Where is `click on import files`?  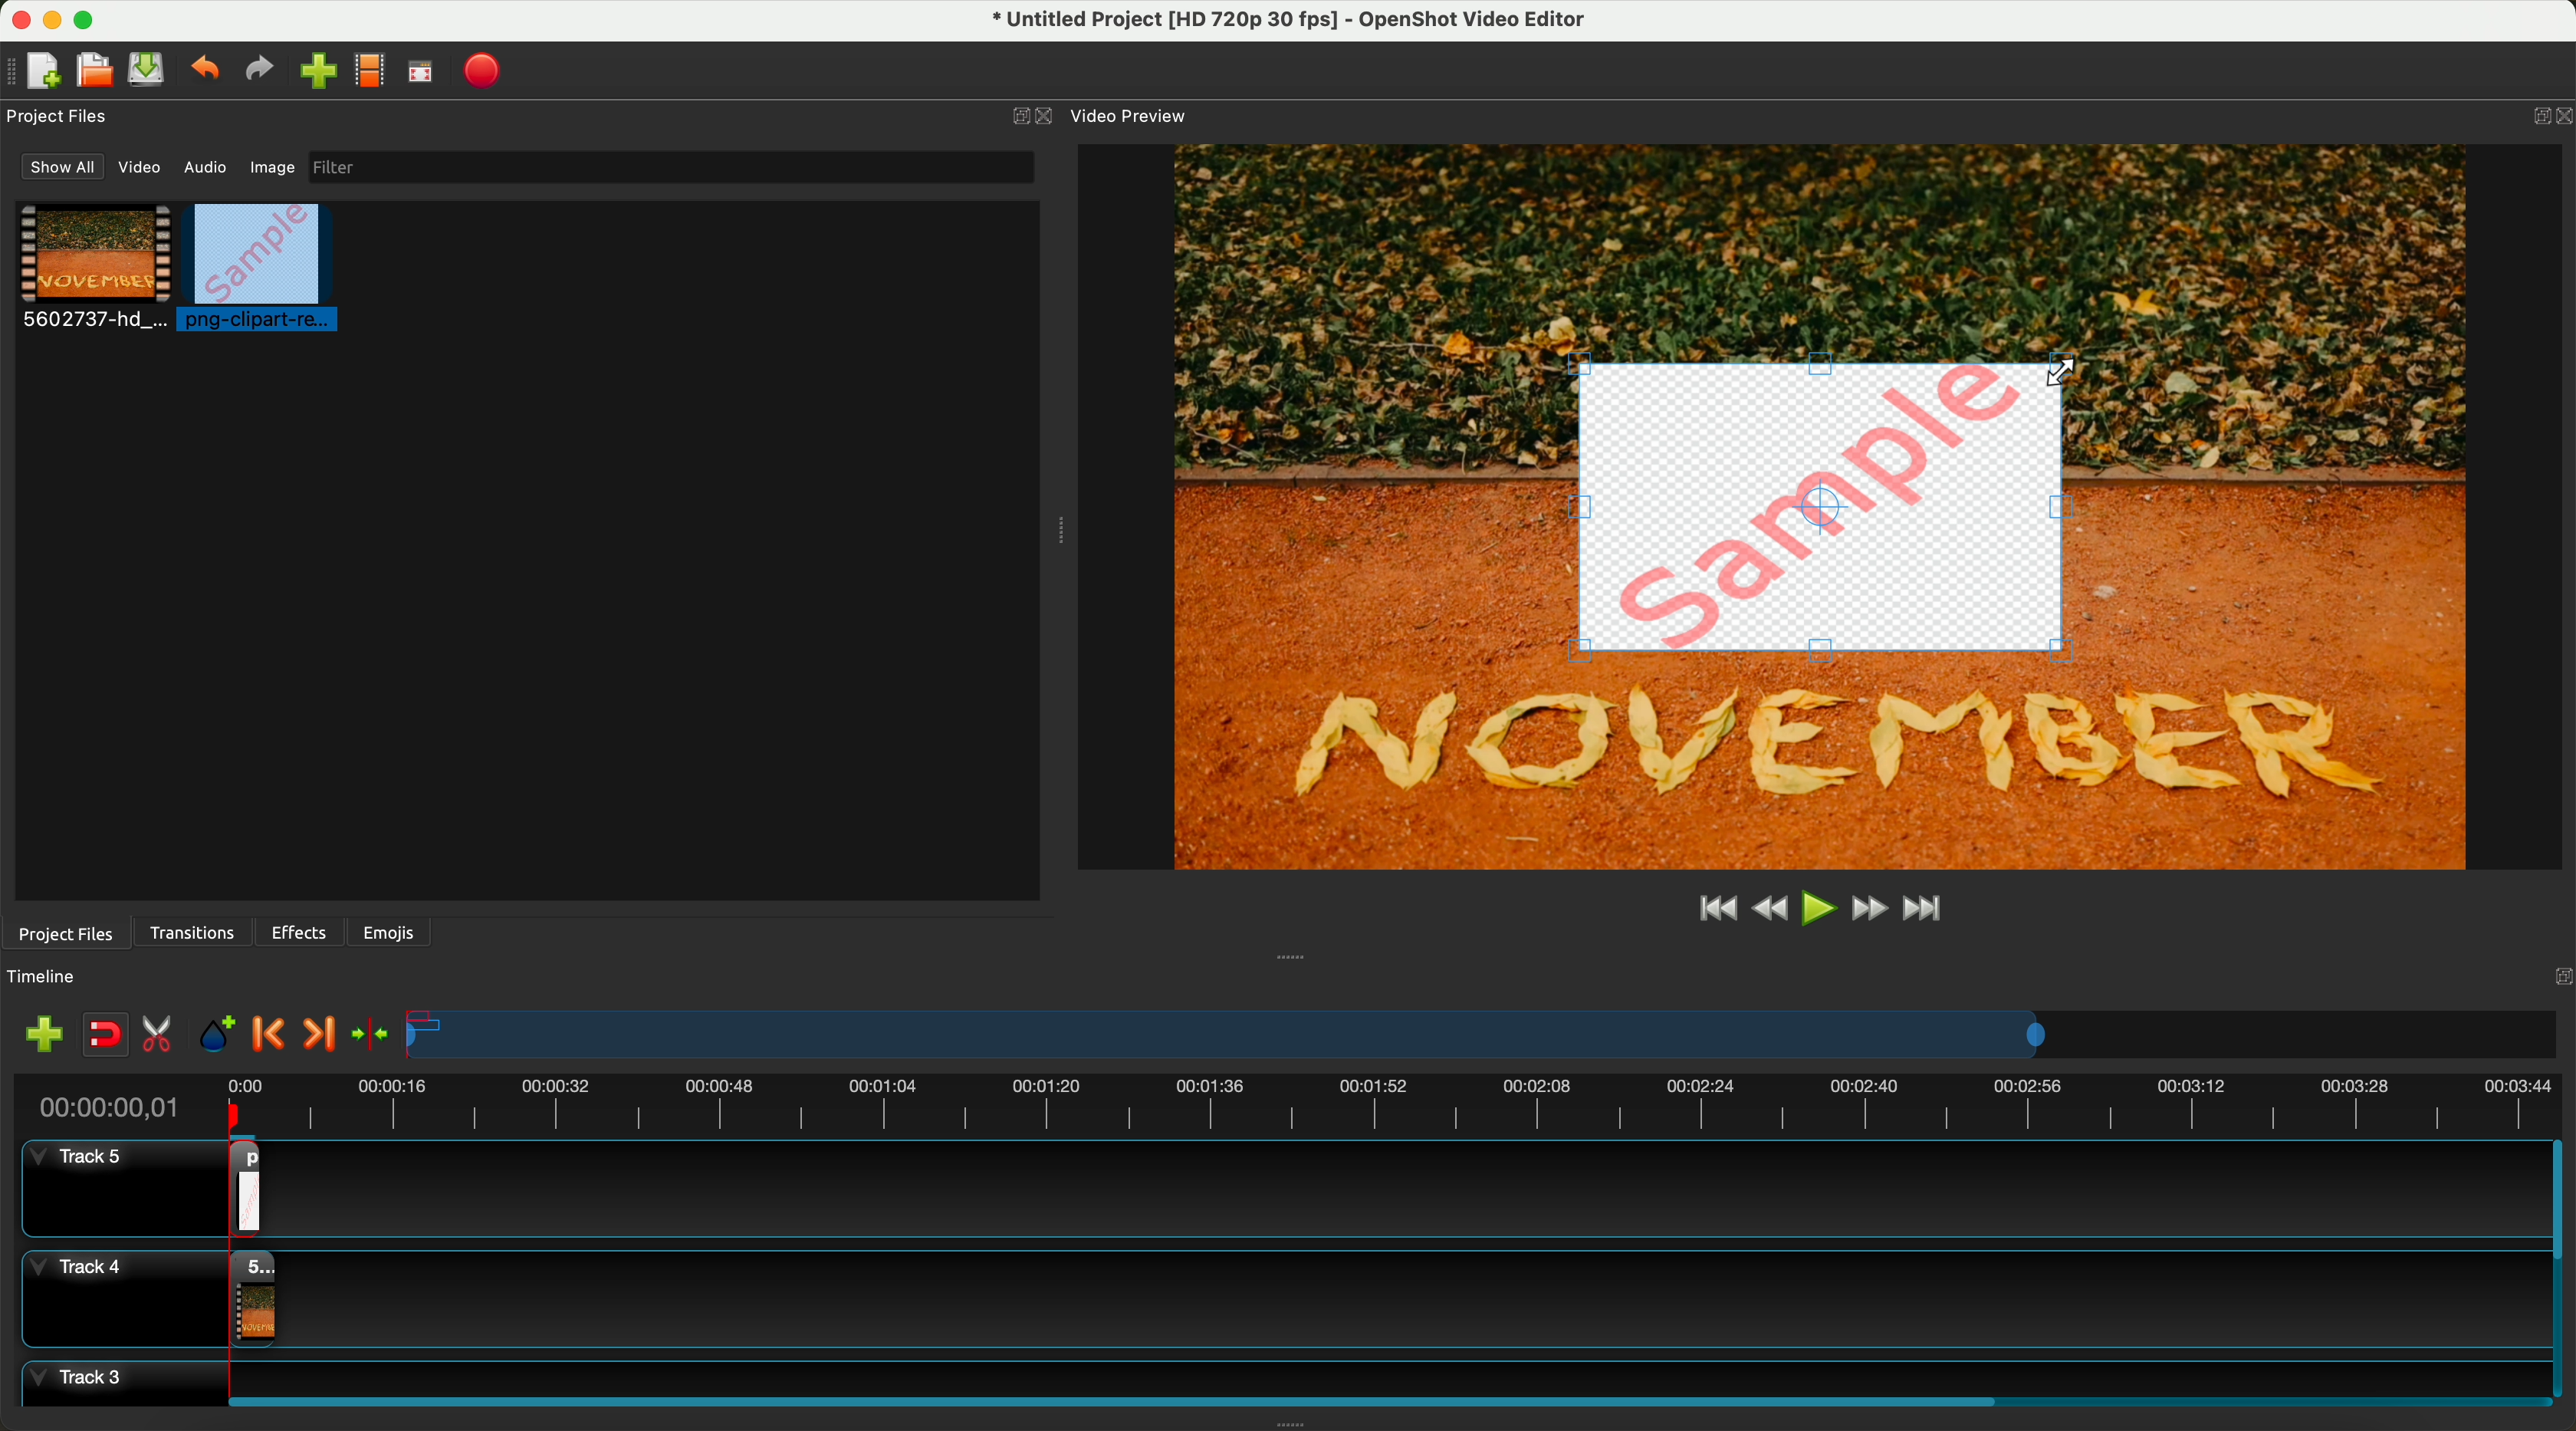 click on import files is located at coordinates (322, 73).